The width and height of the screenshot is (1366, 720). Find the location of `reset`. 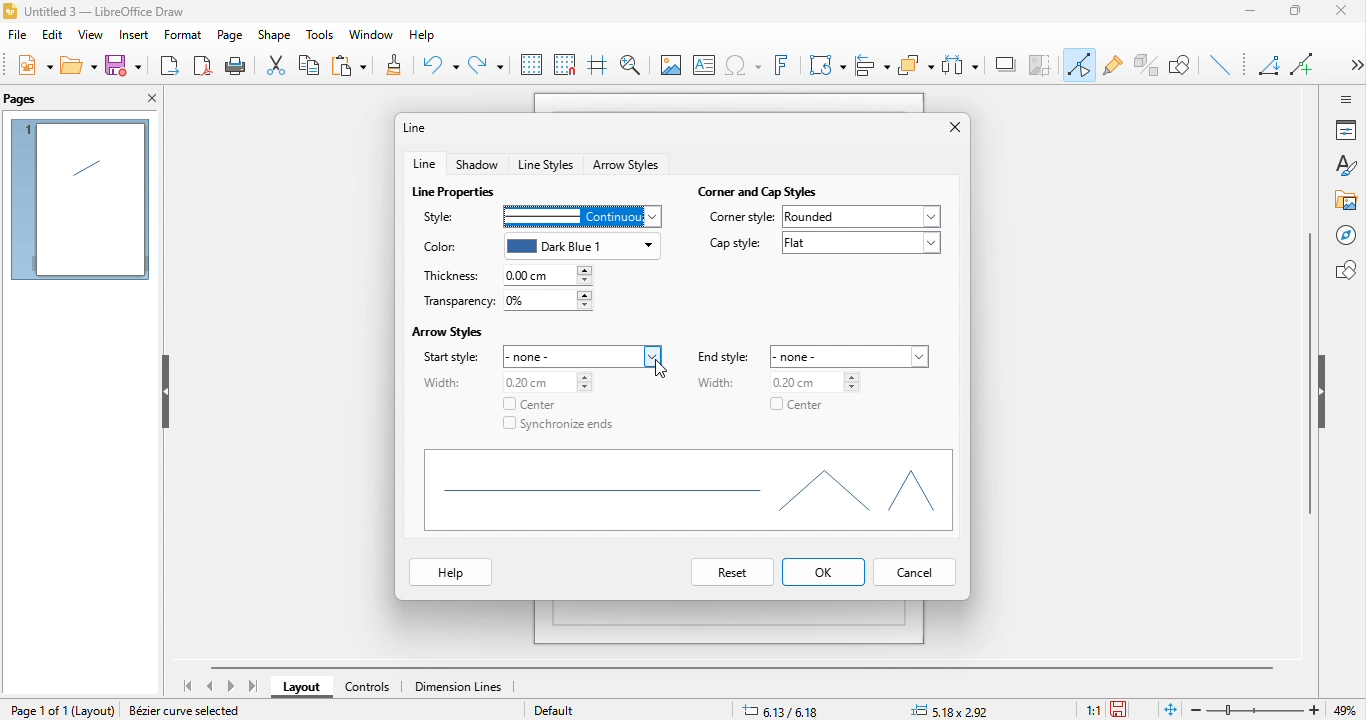

reset is located at coordinates (728, 573).